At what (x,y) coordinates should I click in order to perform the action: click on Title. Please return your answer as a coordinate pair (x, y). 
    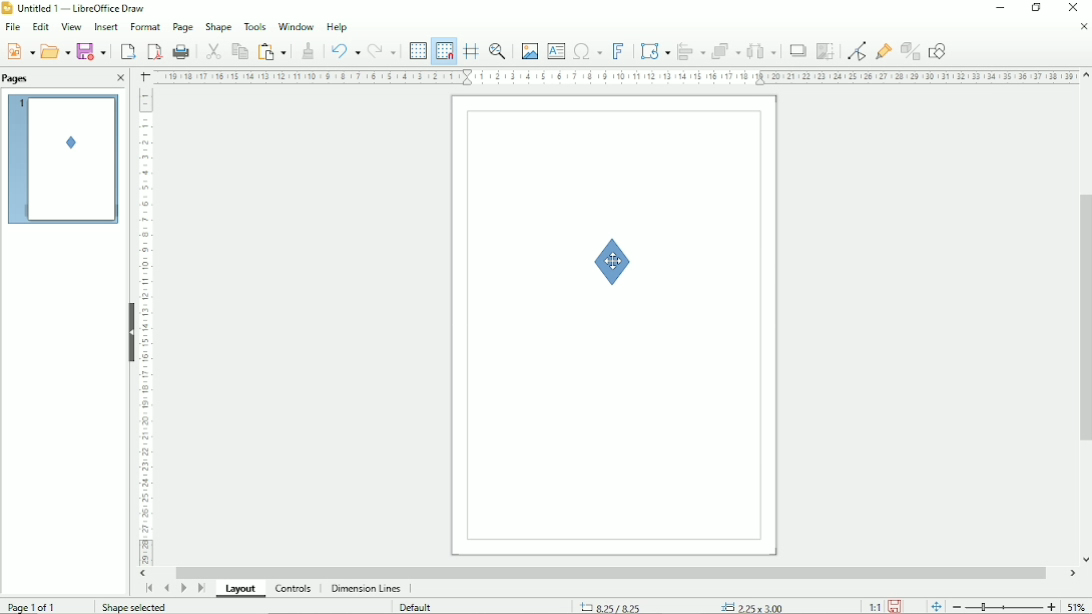
    Looking at the image, I should click on (76, 9).